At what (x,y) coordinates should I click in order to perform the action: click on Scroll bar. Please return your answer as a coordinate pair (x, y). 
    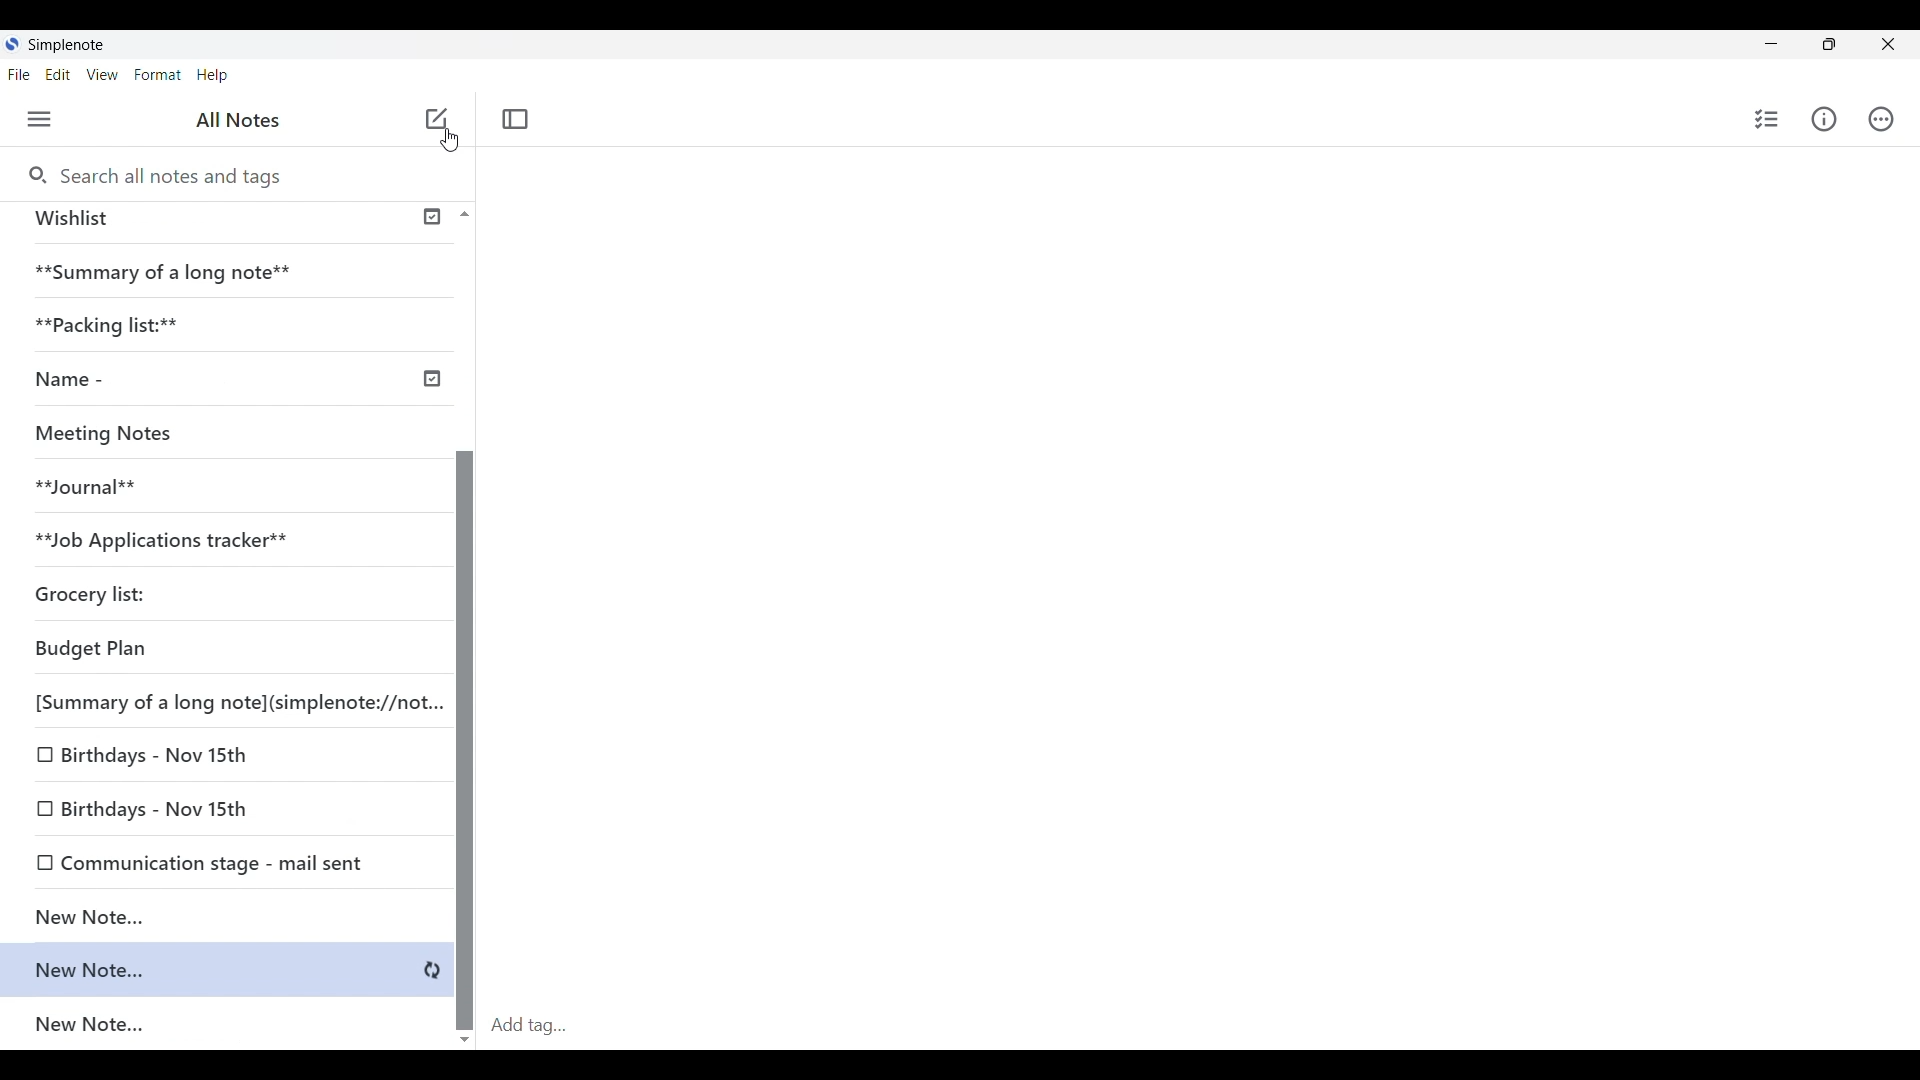
    Looking at the image, I should click on (464, 690).